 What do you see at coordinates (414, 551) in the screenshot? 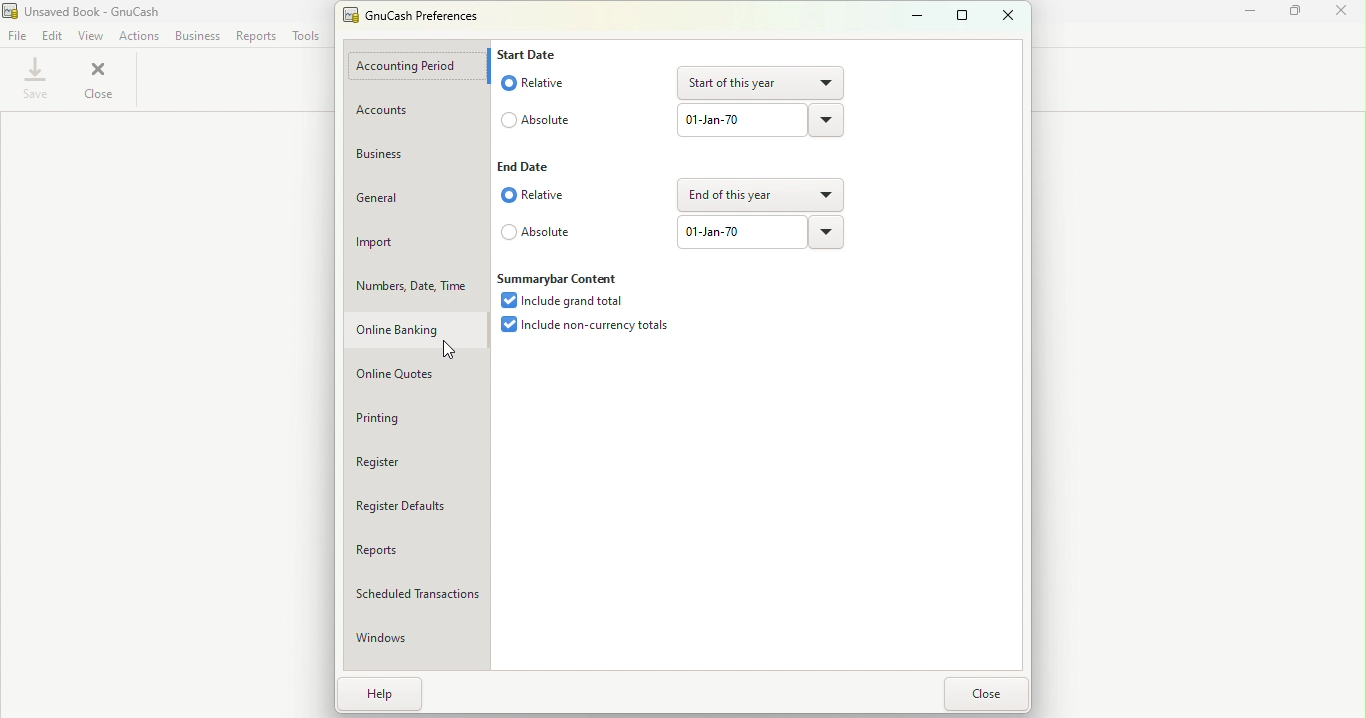
I see `Reports` at bounding box center [414, 551].